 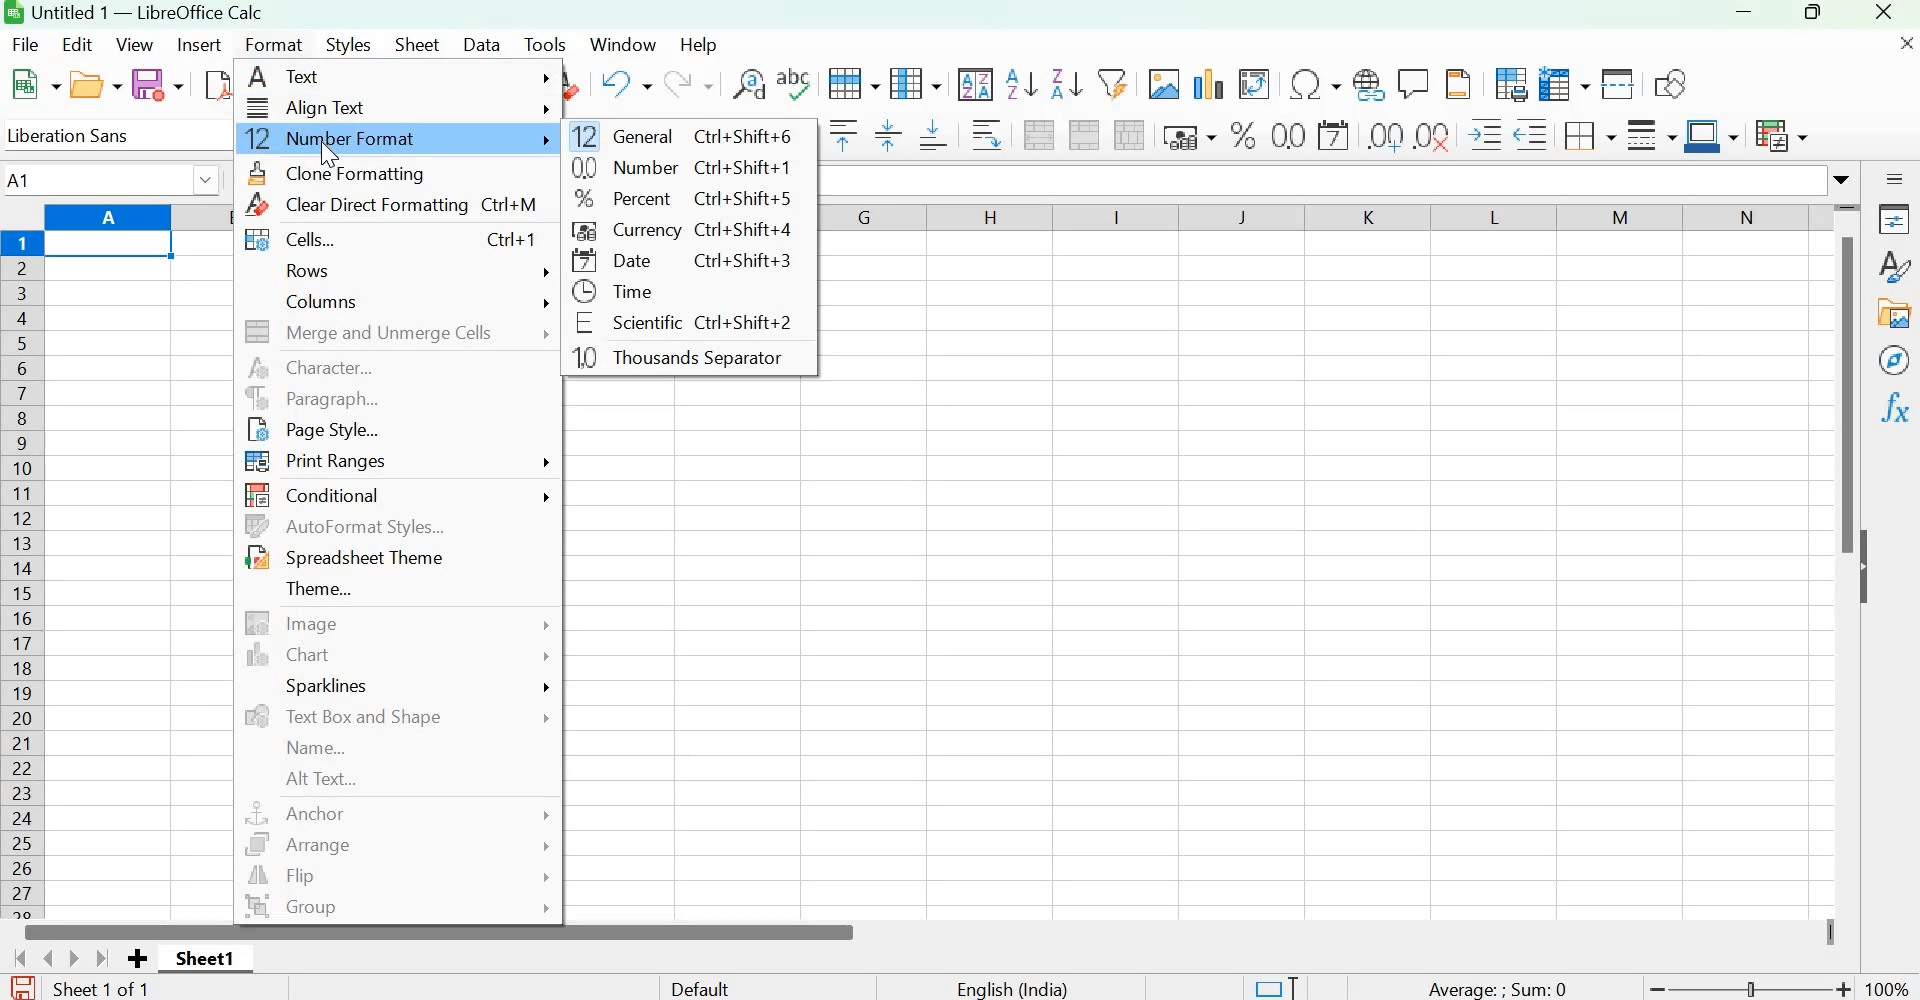 What do you see at coordinates (1897, 406) in the screenshot?
I see `Functions` at bounding box center [1897, 406].